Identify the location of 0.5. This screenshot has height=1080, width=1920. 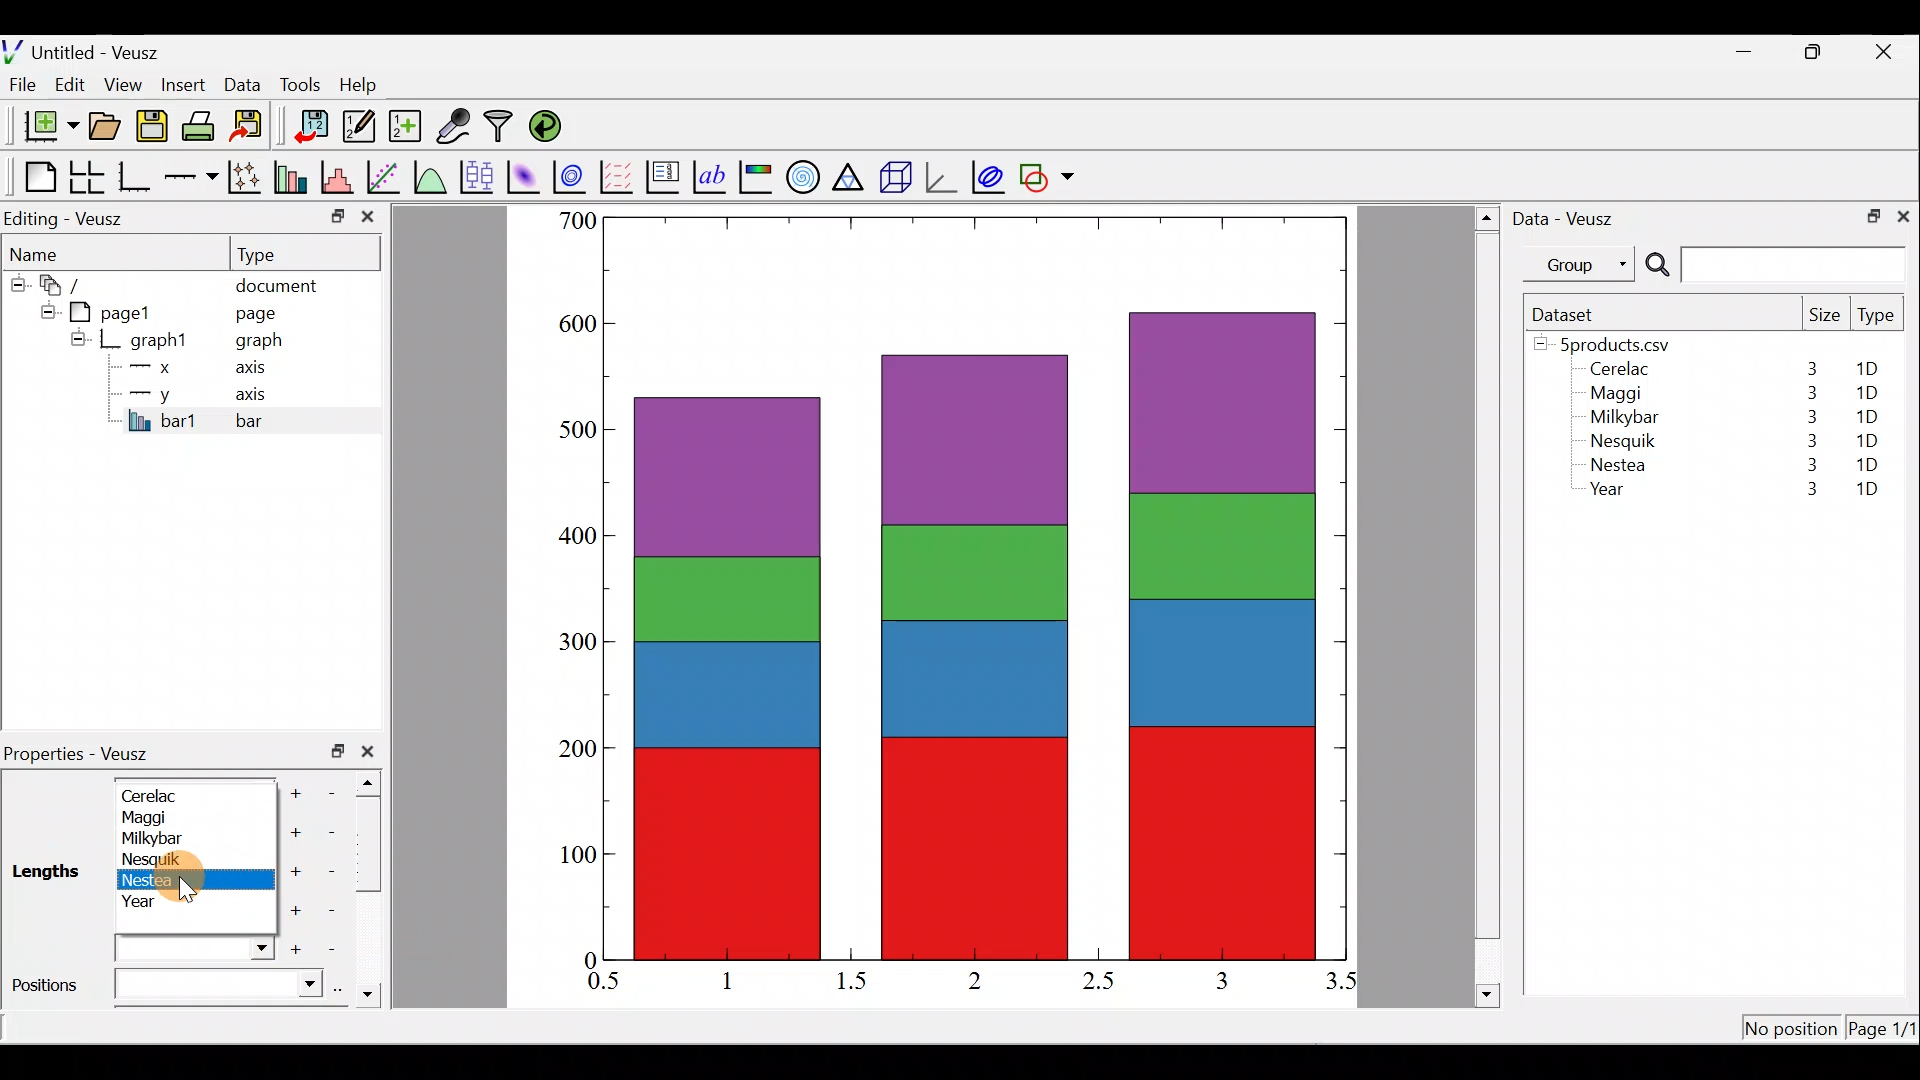
(604, 984).